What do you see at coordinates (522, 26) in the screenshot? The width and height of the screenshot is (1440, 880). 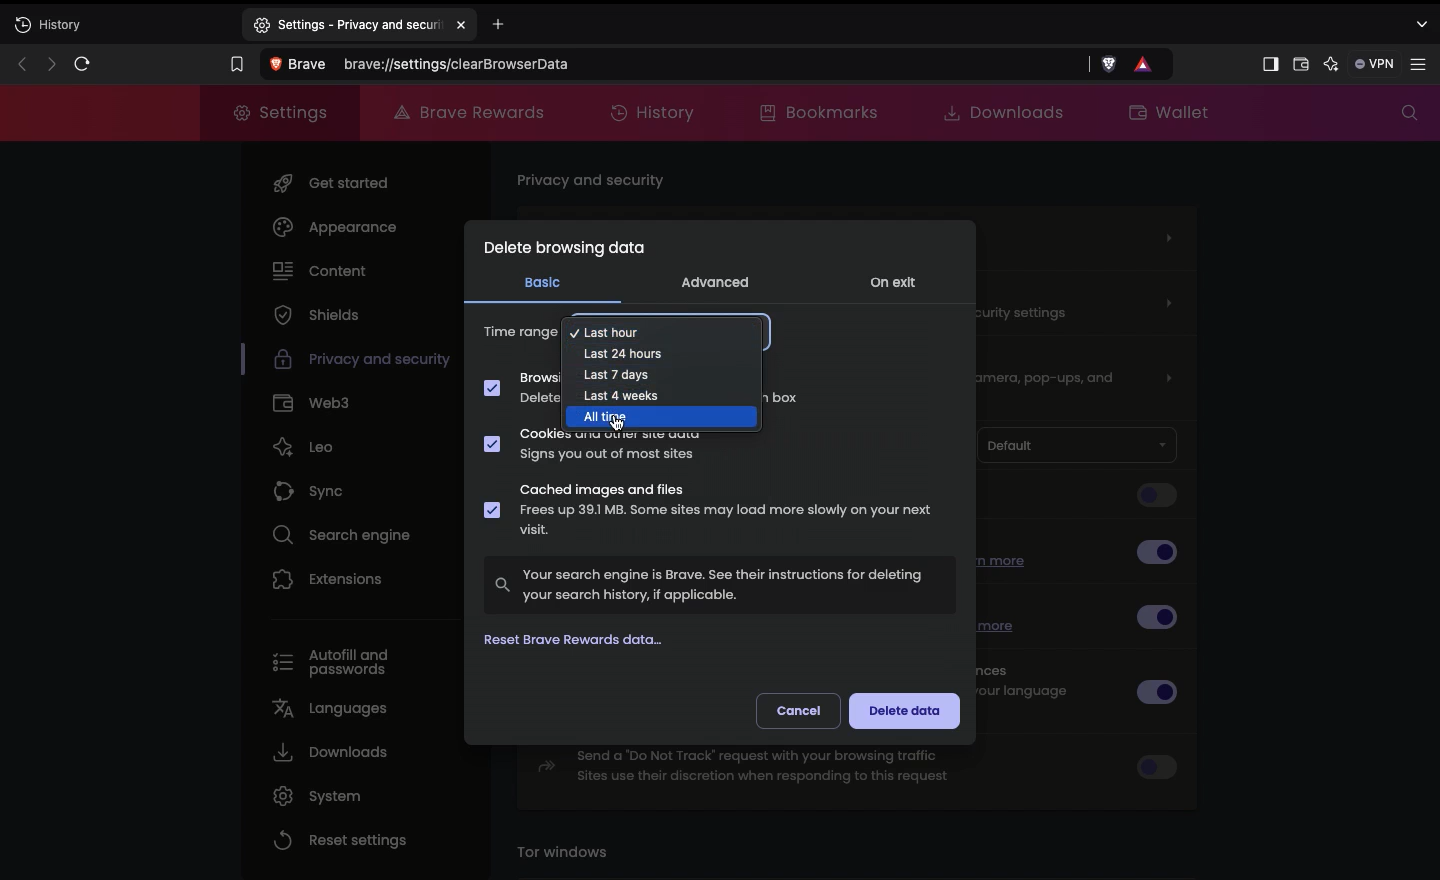 I see `Add new tab` at bounding box center [522, 26].